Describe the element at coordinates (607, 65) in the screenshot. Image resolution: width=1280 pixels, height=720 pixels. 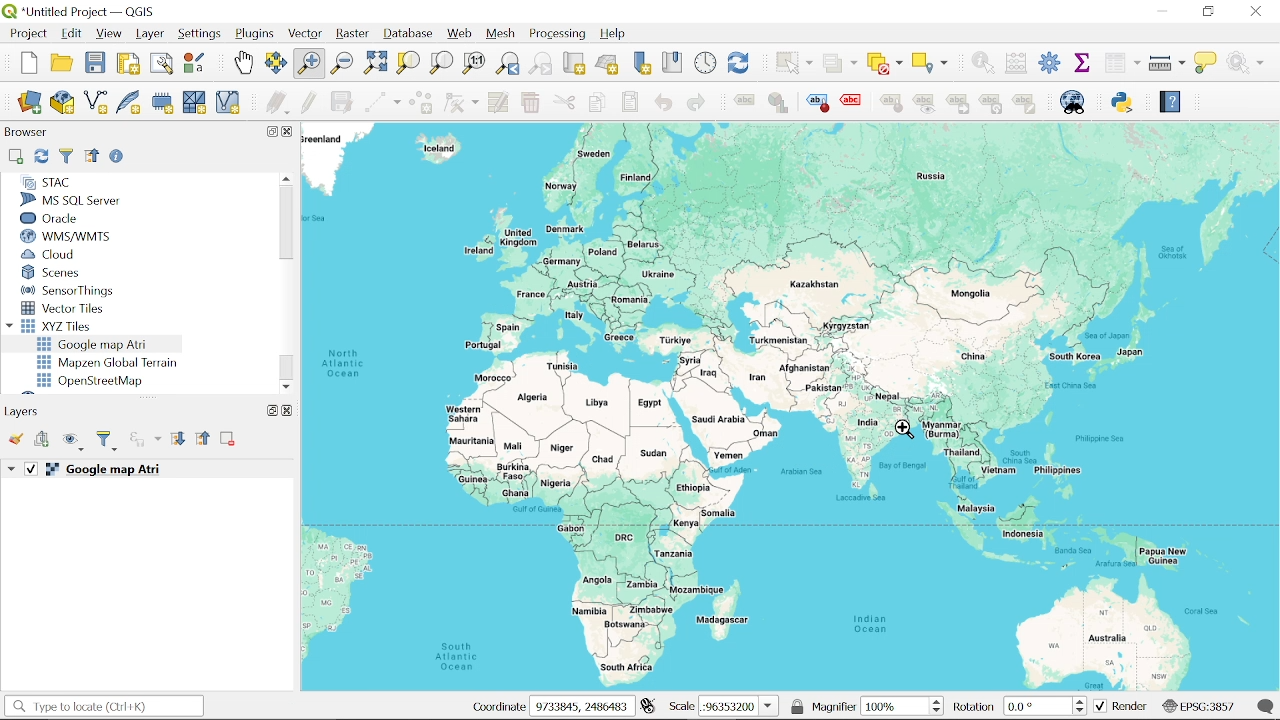
I see `New 3d map view` at that location.